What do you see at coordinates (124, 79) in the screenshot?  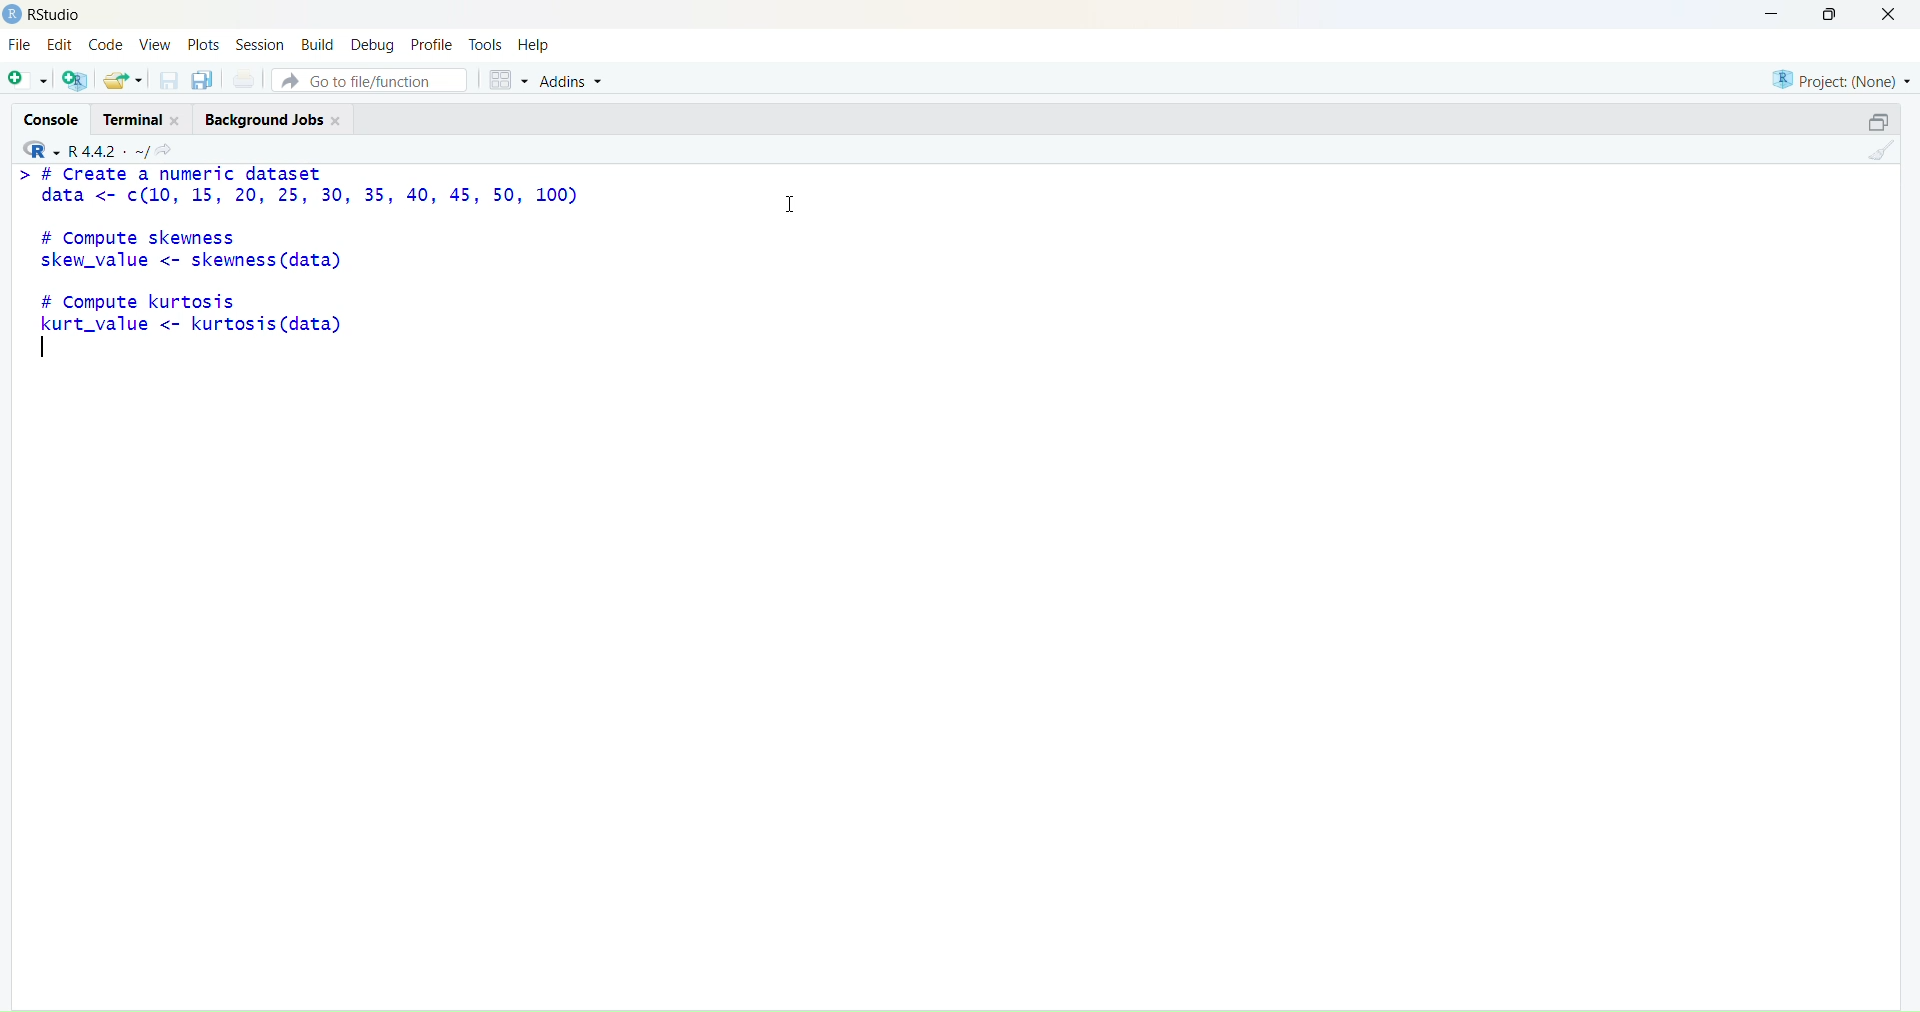 I see `Open an existing file (Ctrl + O)` at bounding box center [124, 79].